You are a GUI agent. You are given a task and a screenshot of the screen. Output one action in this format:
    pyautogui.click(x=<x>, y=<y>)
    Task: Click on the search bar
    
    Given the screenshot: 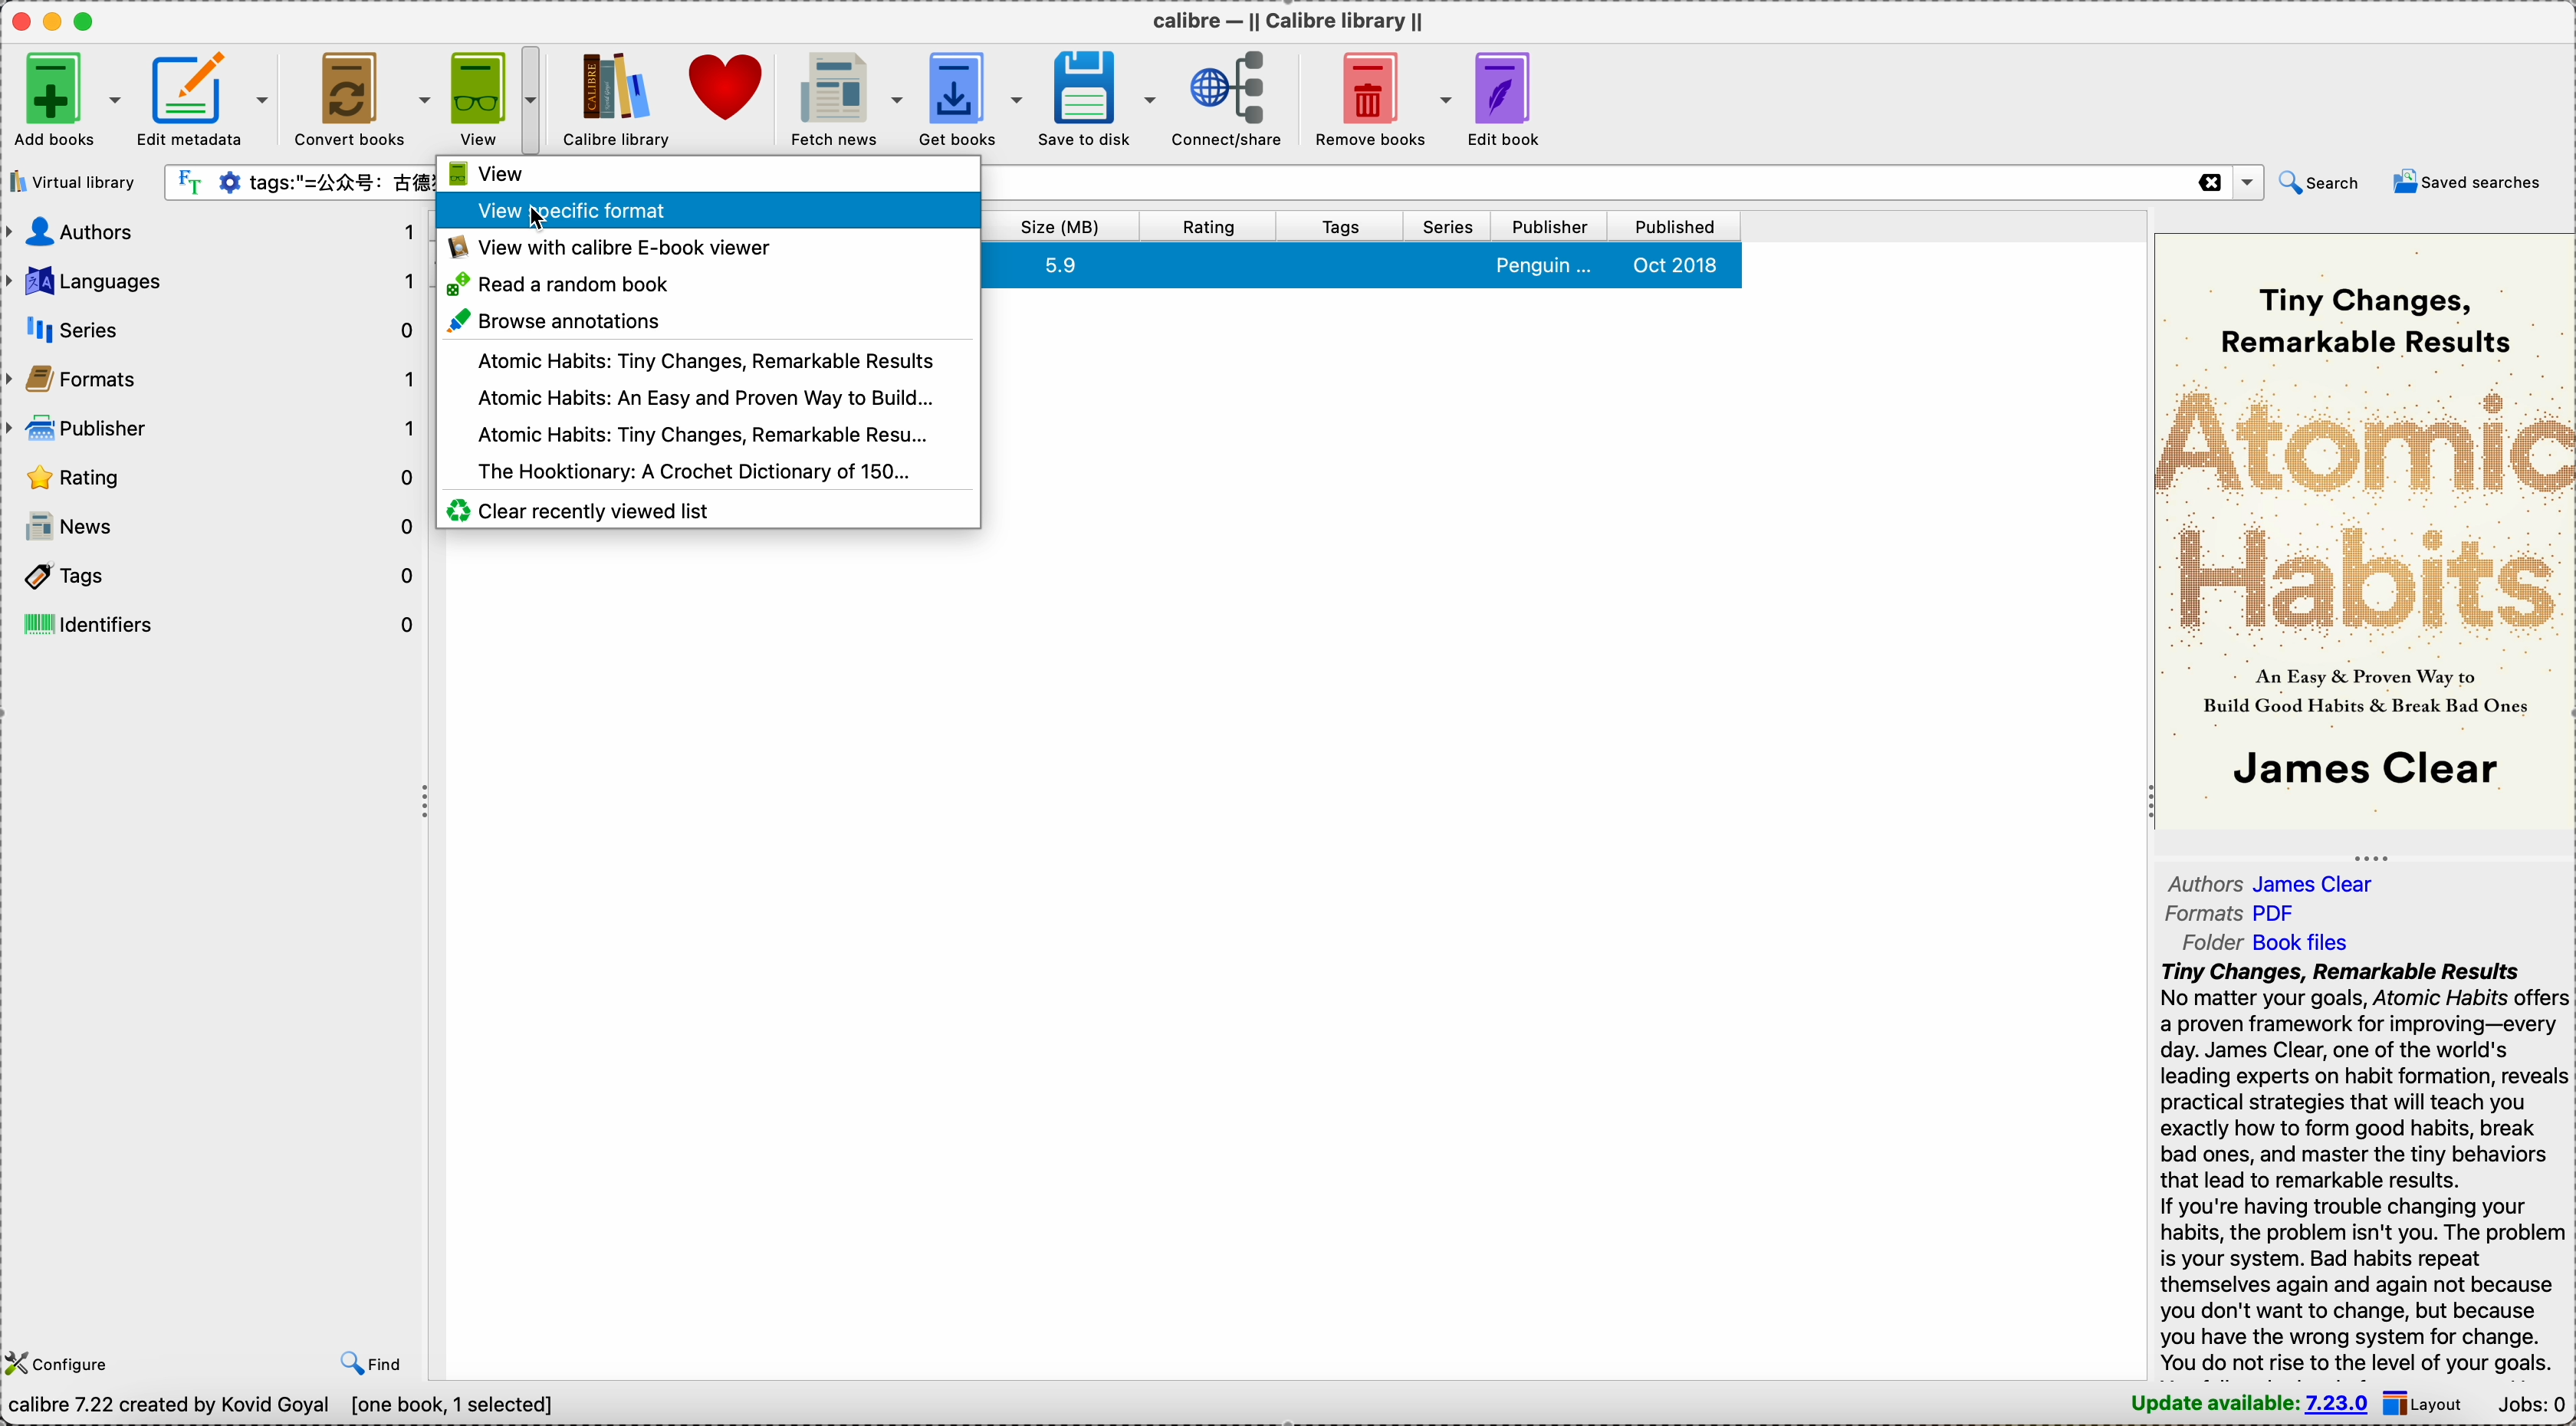 What is the action you would take?
    pyautogui.click(x=298, y=182)
    